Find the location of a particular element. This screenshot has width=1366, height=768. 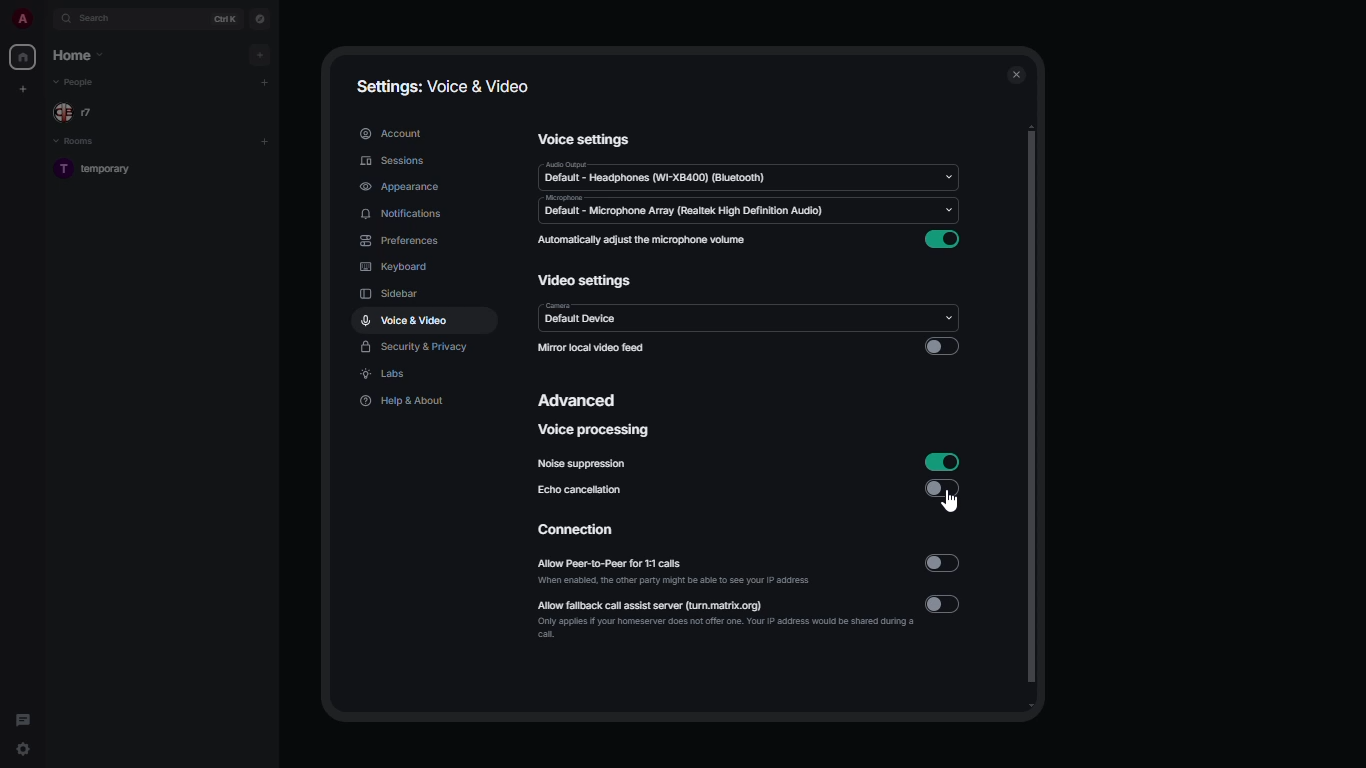

voice settings is located at coordinates (585, 142).